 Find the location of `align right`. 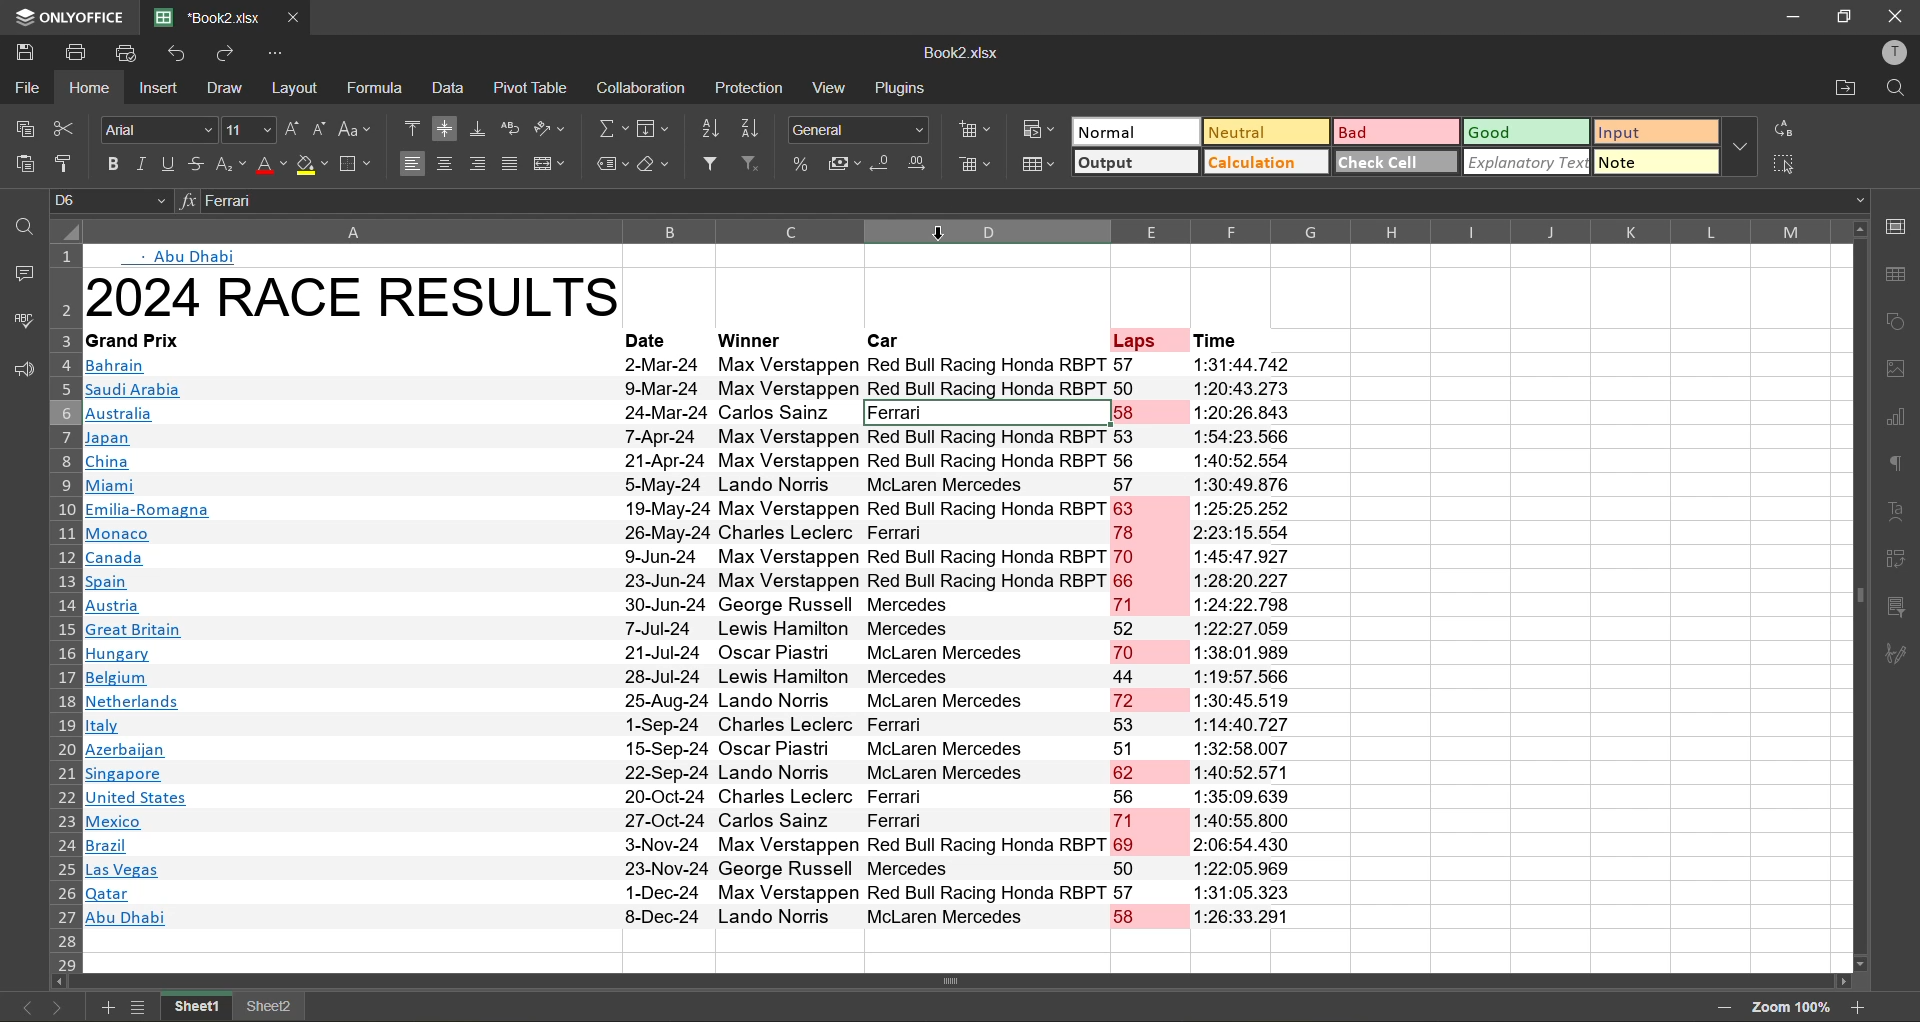

align right is located at coordinates (476, 164).